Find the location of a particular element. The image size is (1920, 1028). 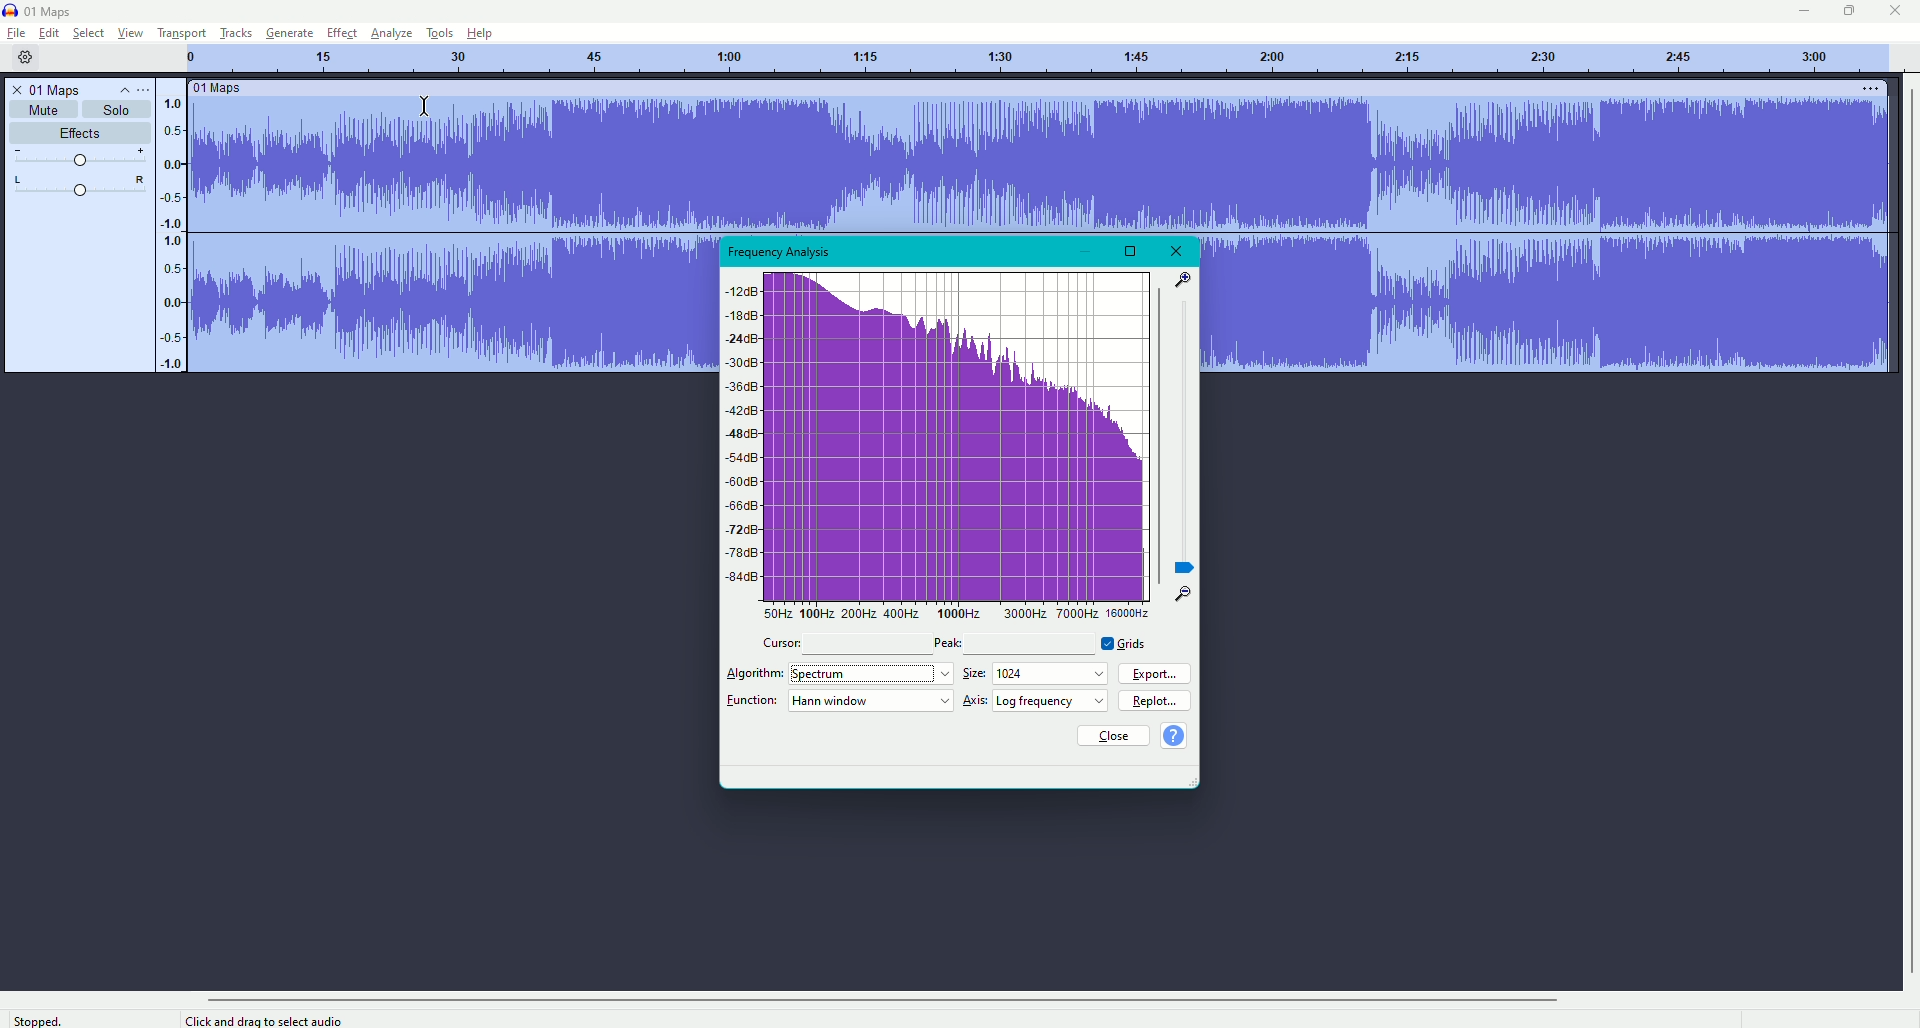

Controls is located at coordinates (133, 90).